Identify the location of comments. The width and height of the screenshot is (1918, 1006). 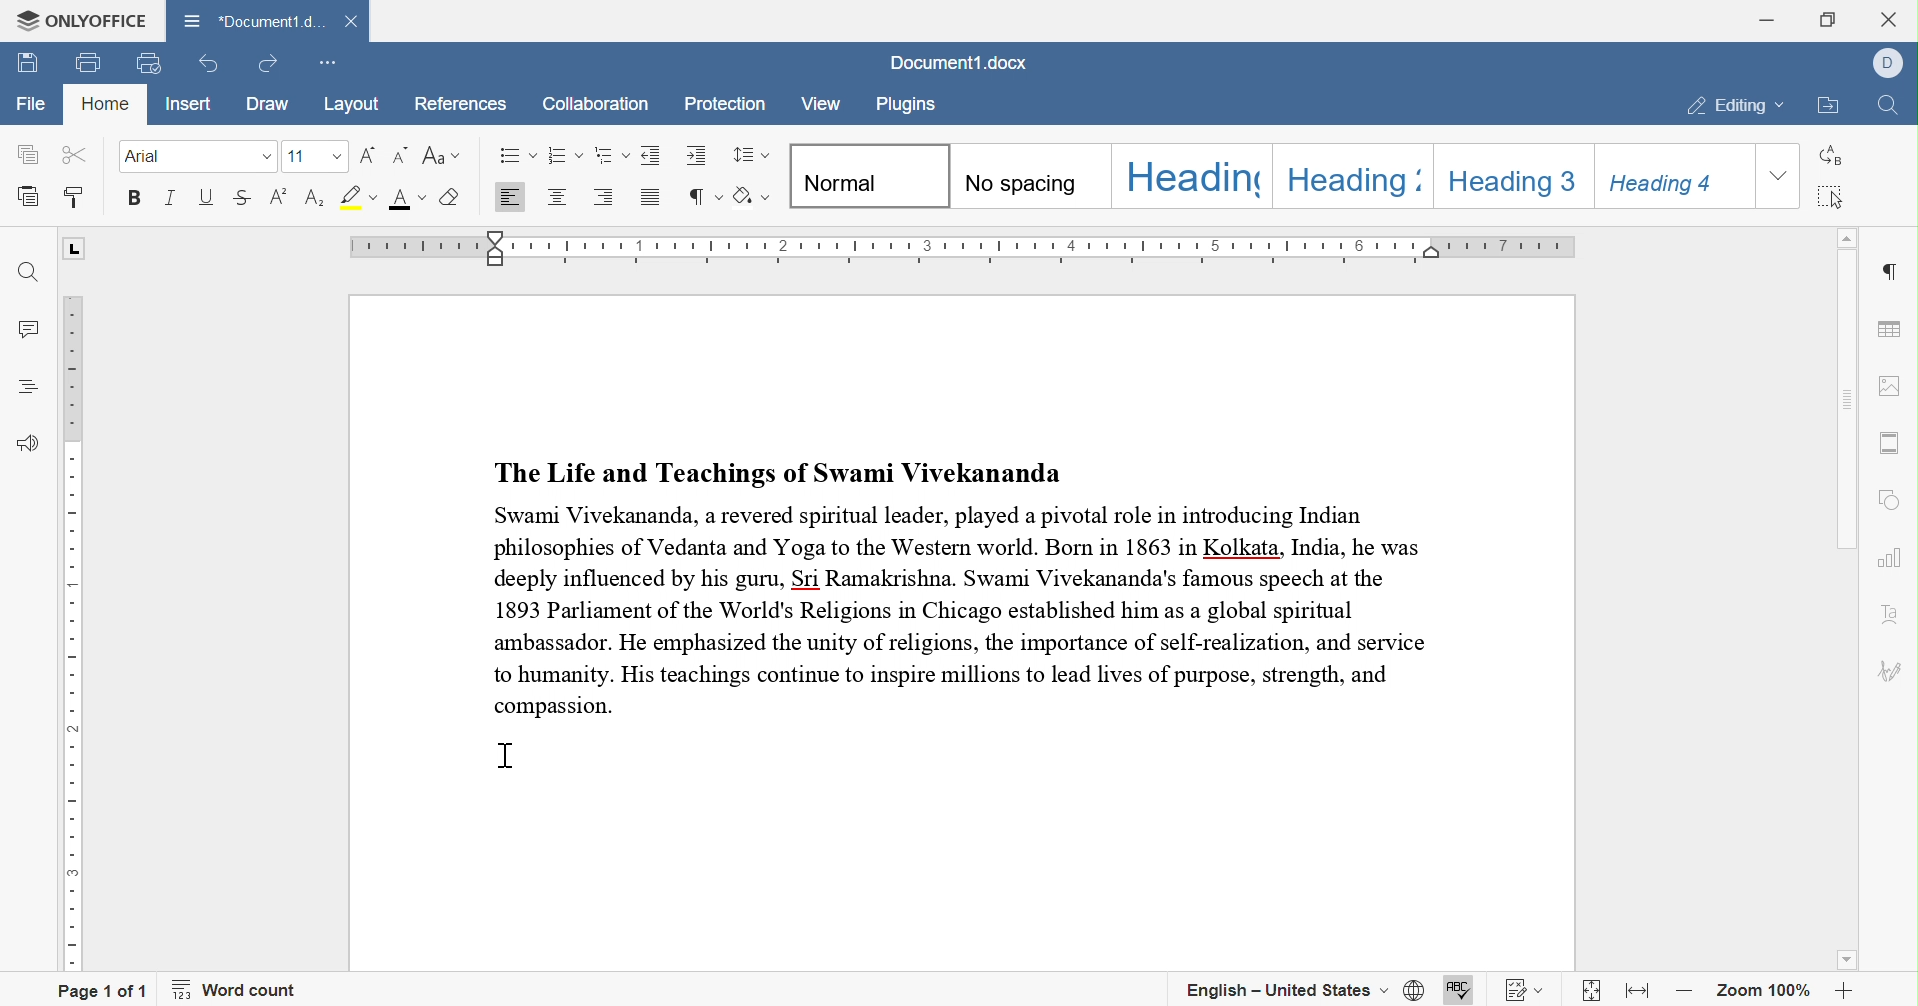
(35, 331).